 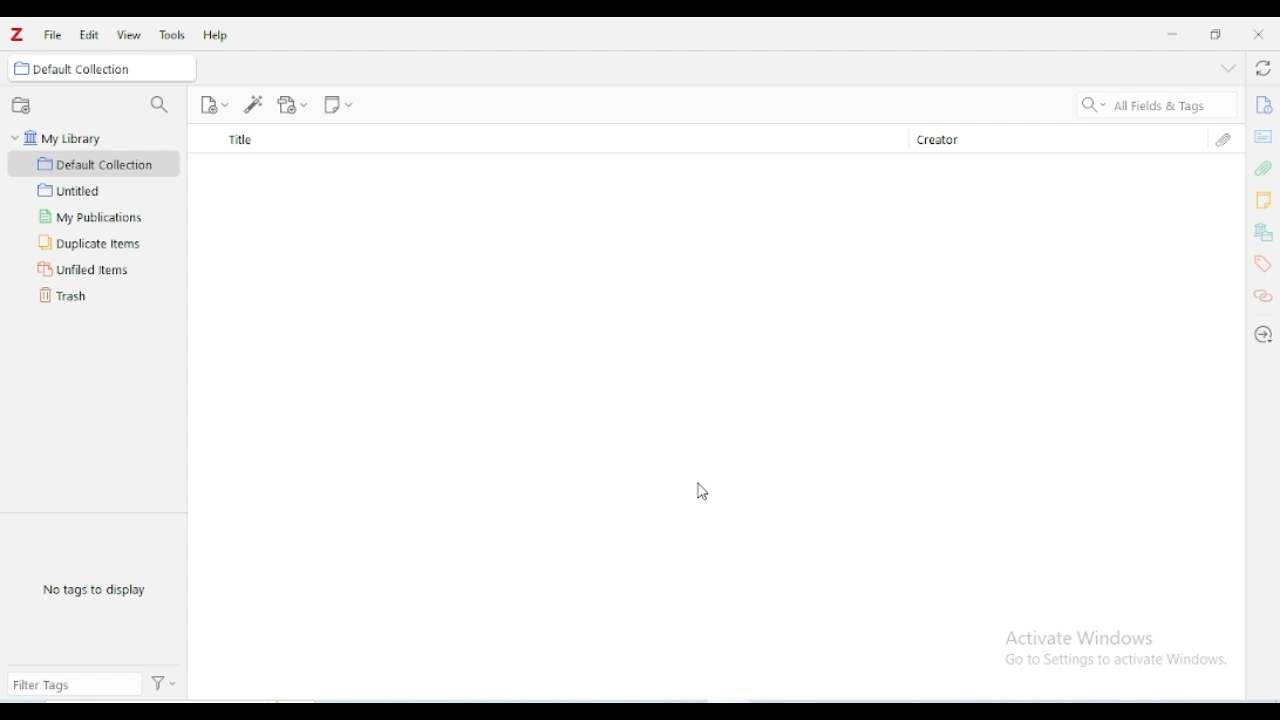 I want to click on collapse section, so click(x=1228, y=69).